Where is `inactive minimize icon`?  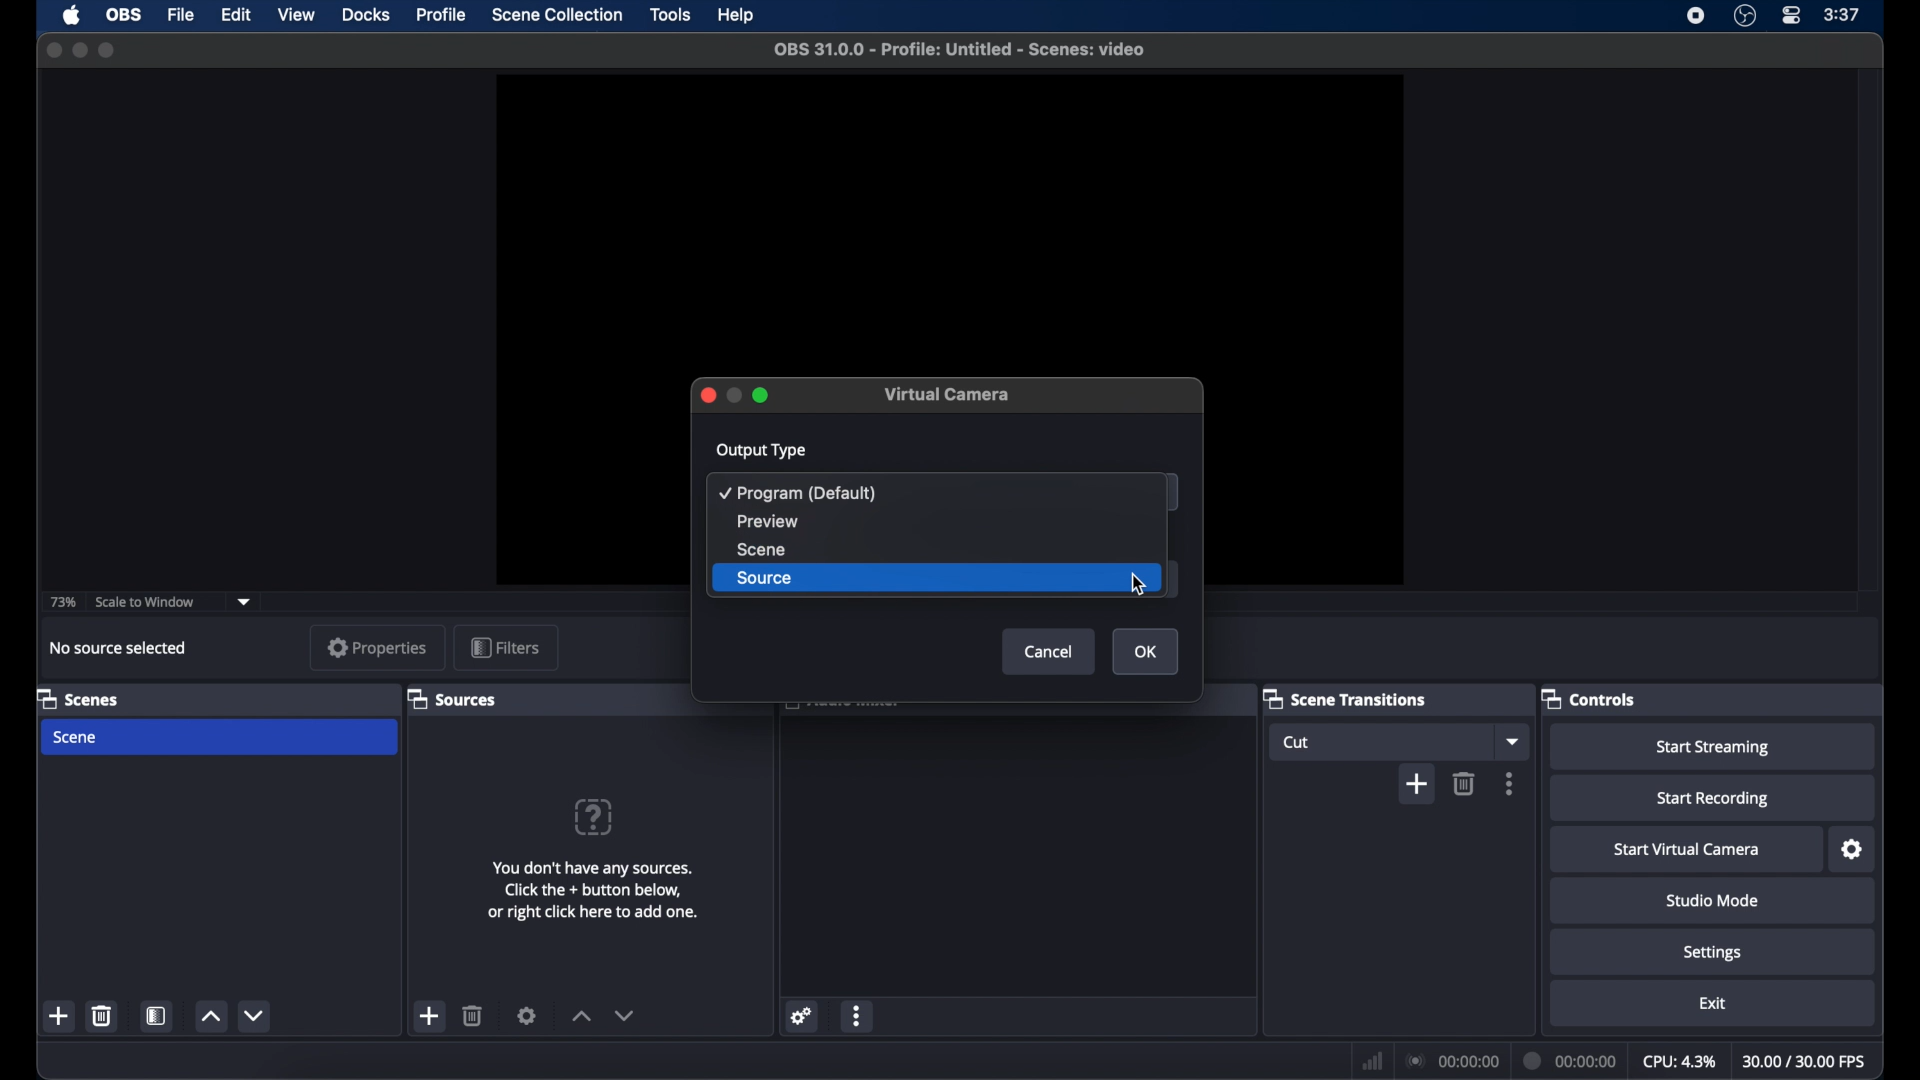 inactive minimize icon is located at coordinates (734, 396).